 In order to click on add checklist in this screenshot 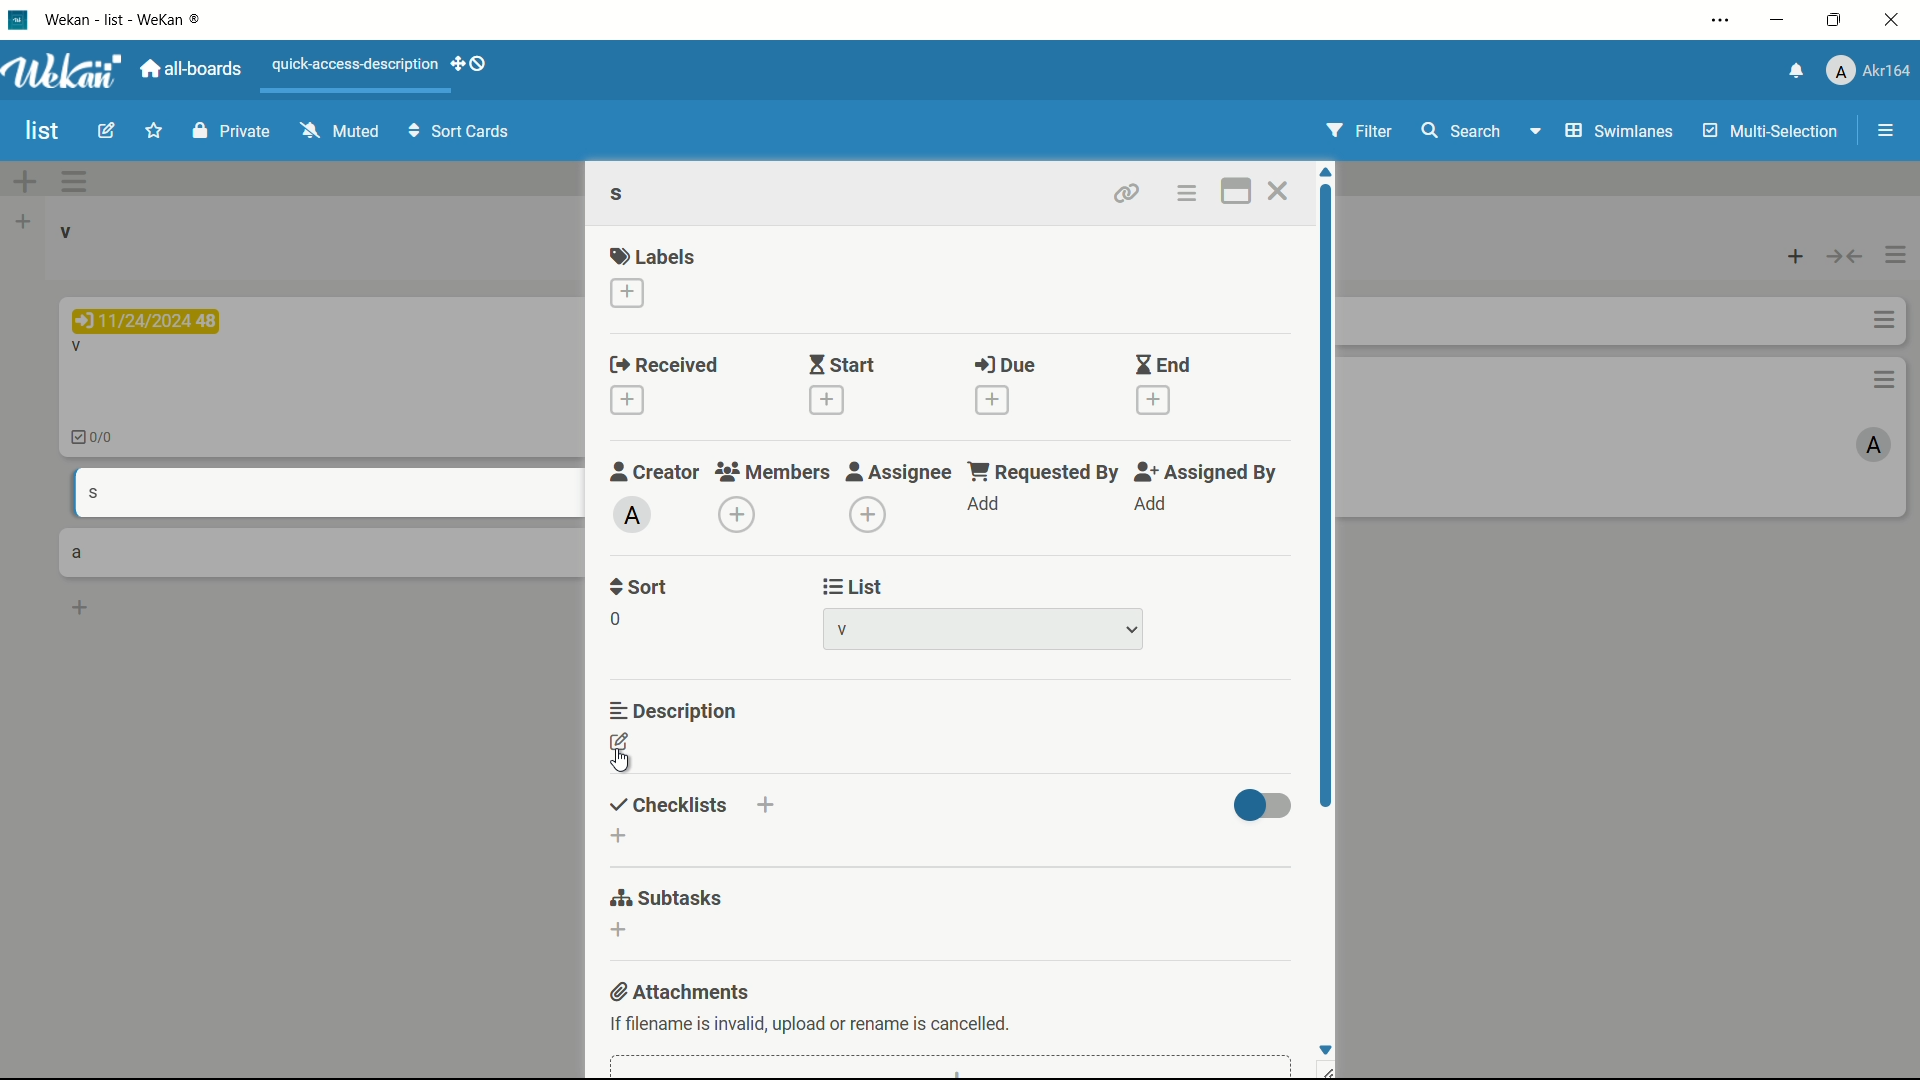, I will do `click(619, 835)`.